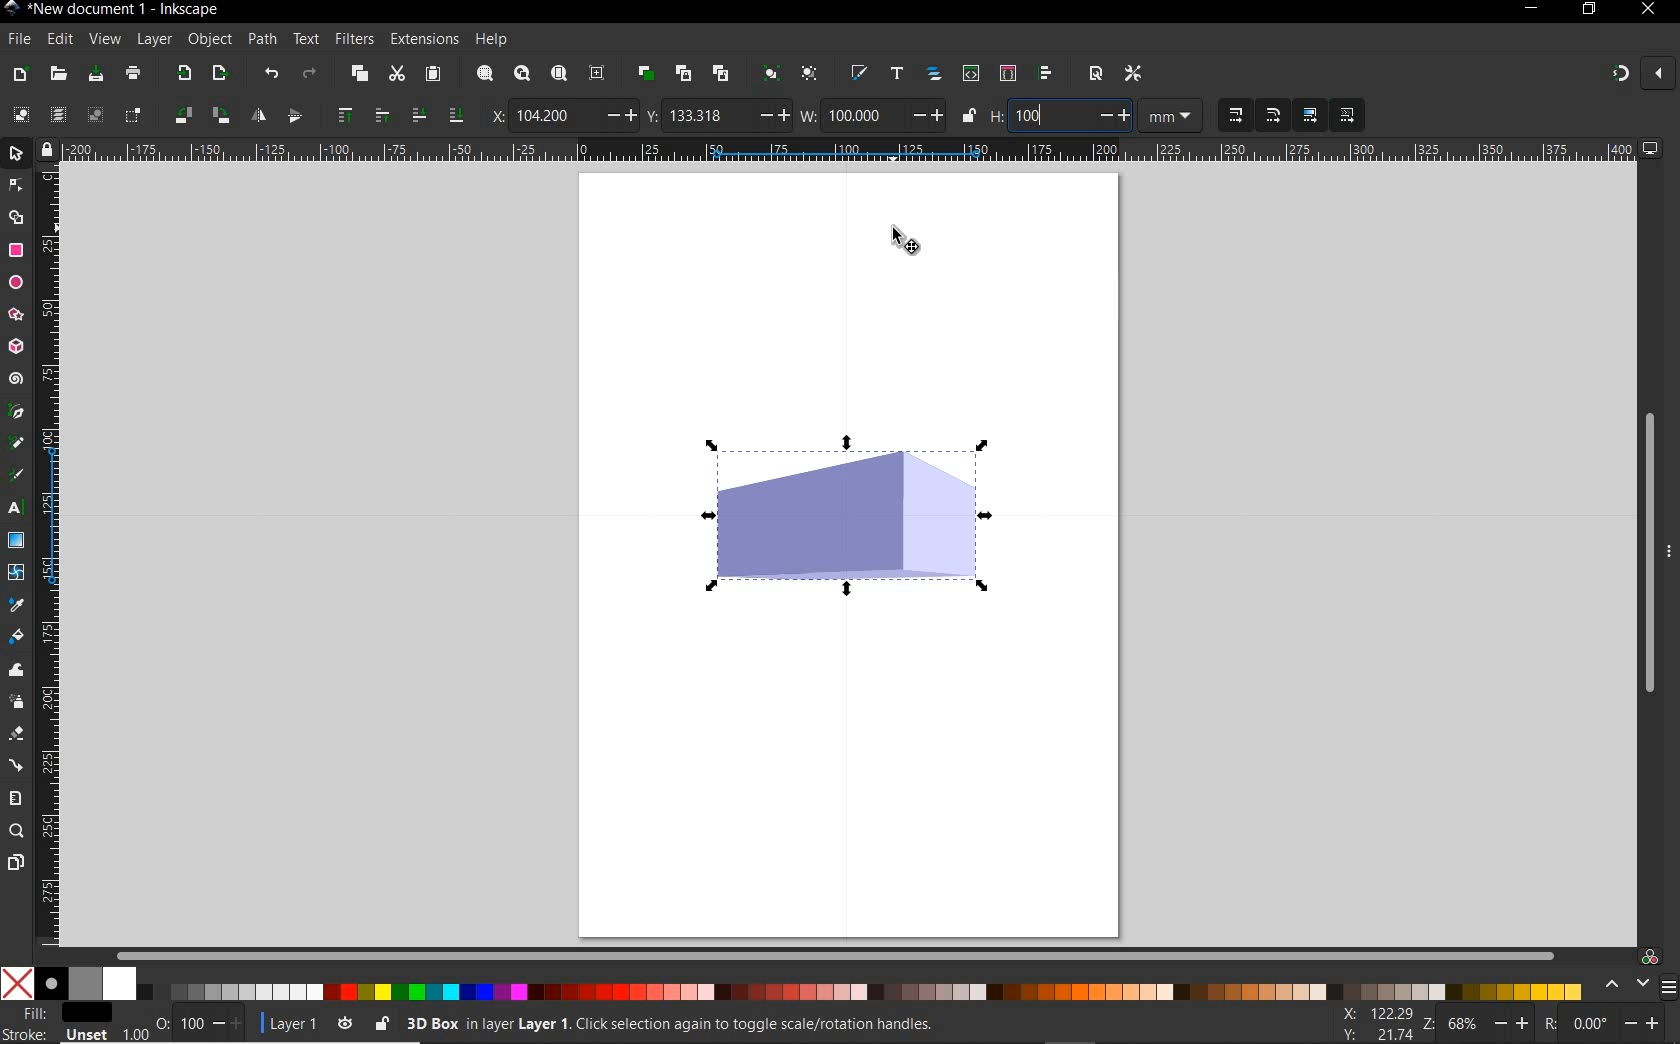 The width and height of the screenshot is (1680, 1044). I want to click on h, so click(996, 116).